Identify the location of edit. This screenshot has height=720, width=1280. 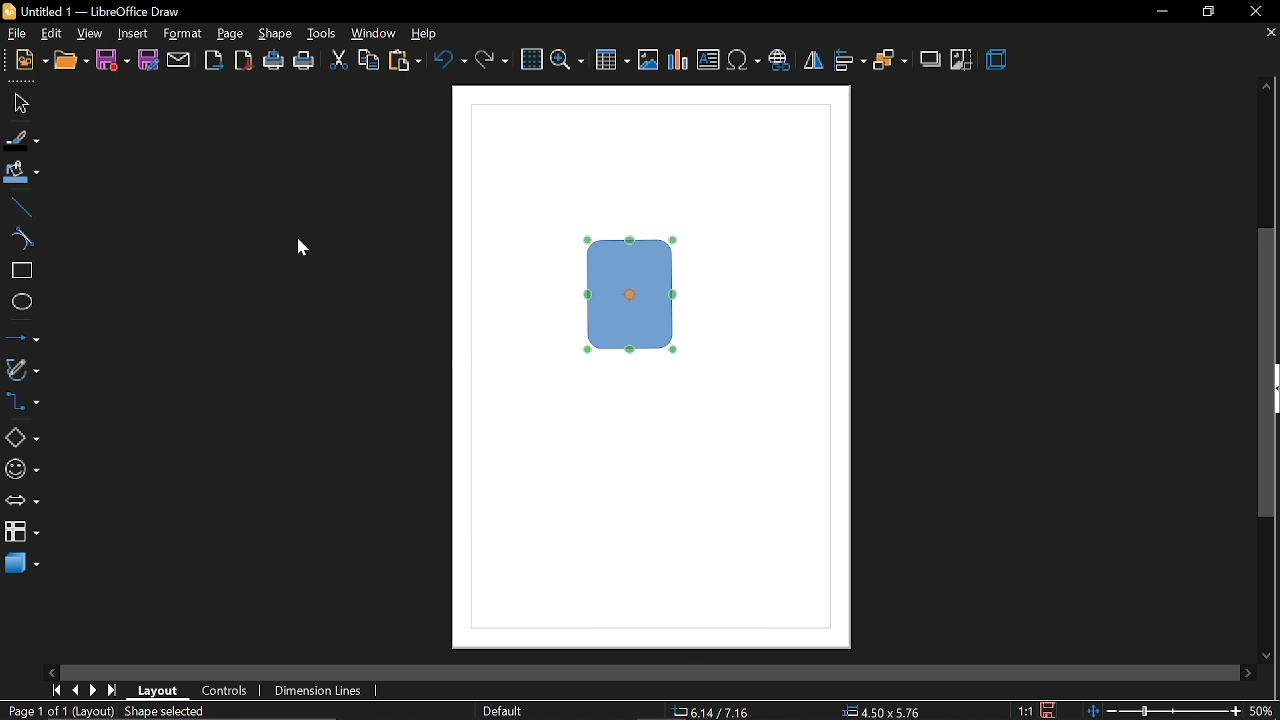
(52, 34).